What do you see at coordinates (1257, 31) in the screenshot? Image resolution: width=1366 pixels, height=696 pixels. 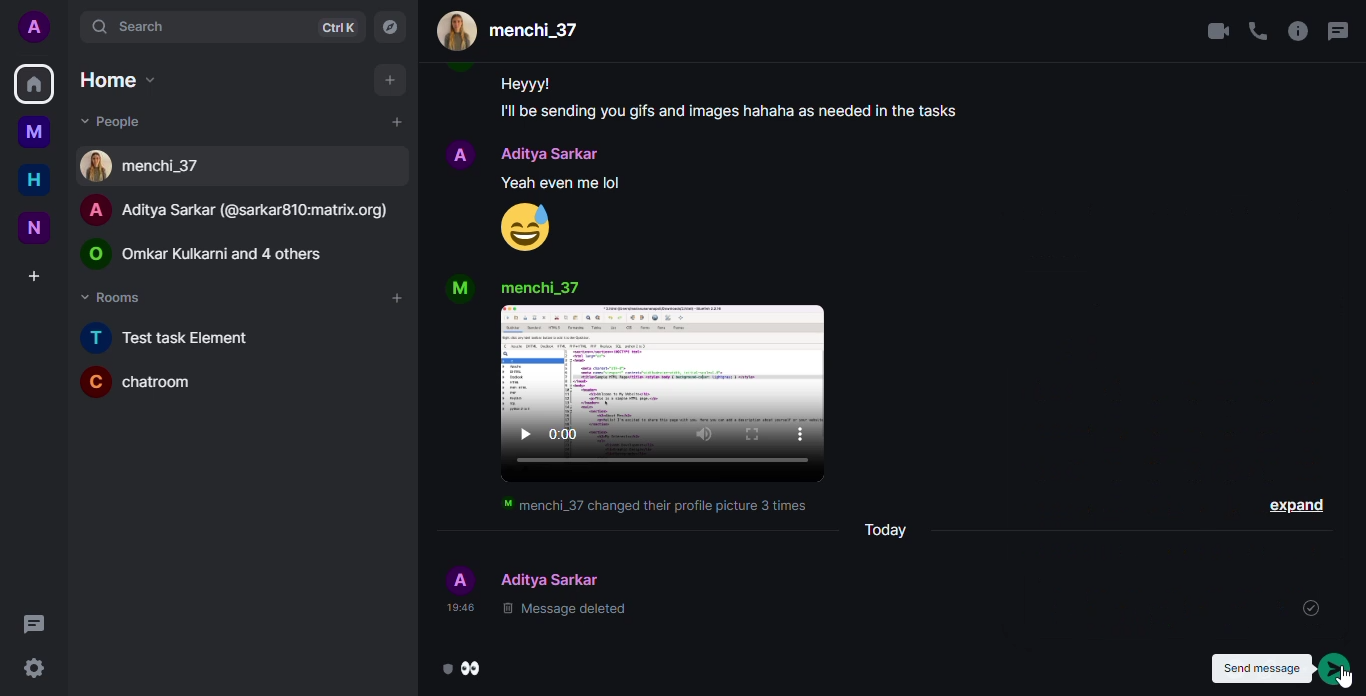 I see `voice call` at bounding box center [1257, 31].